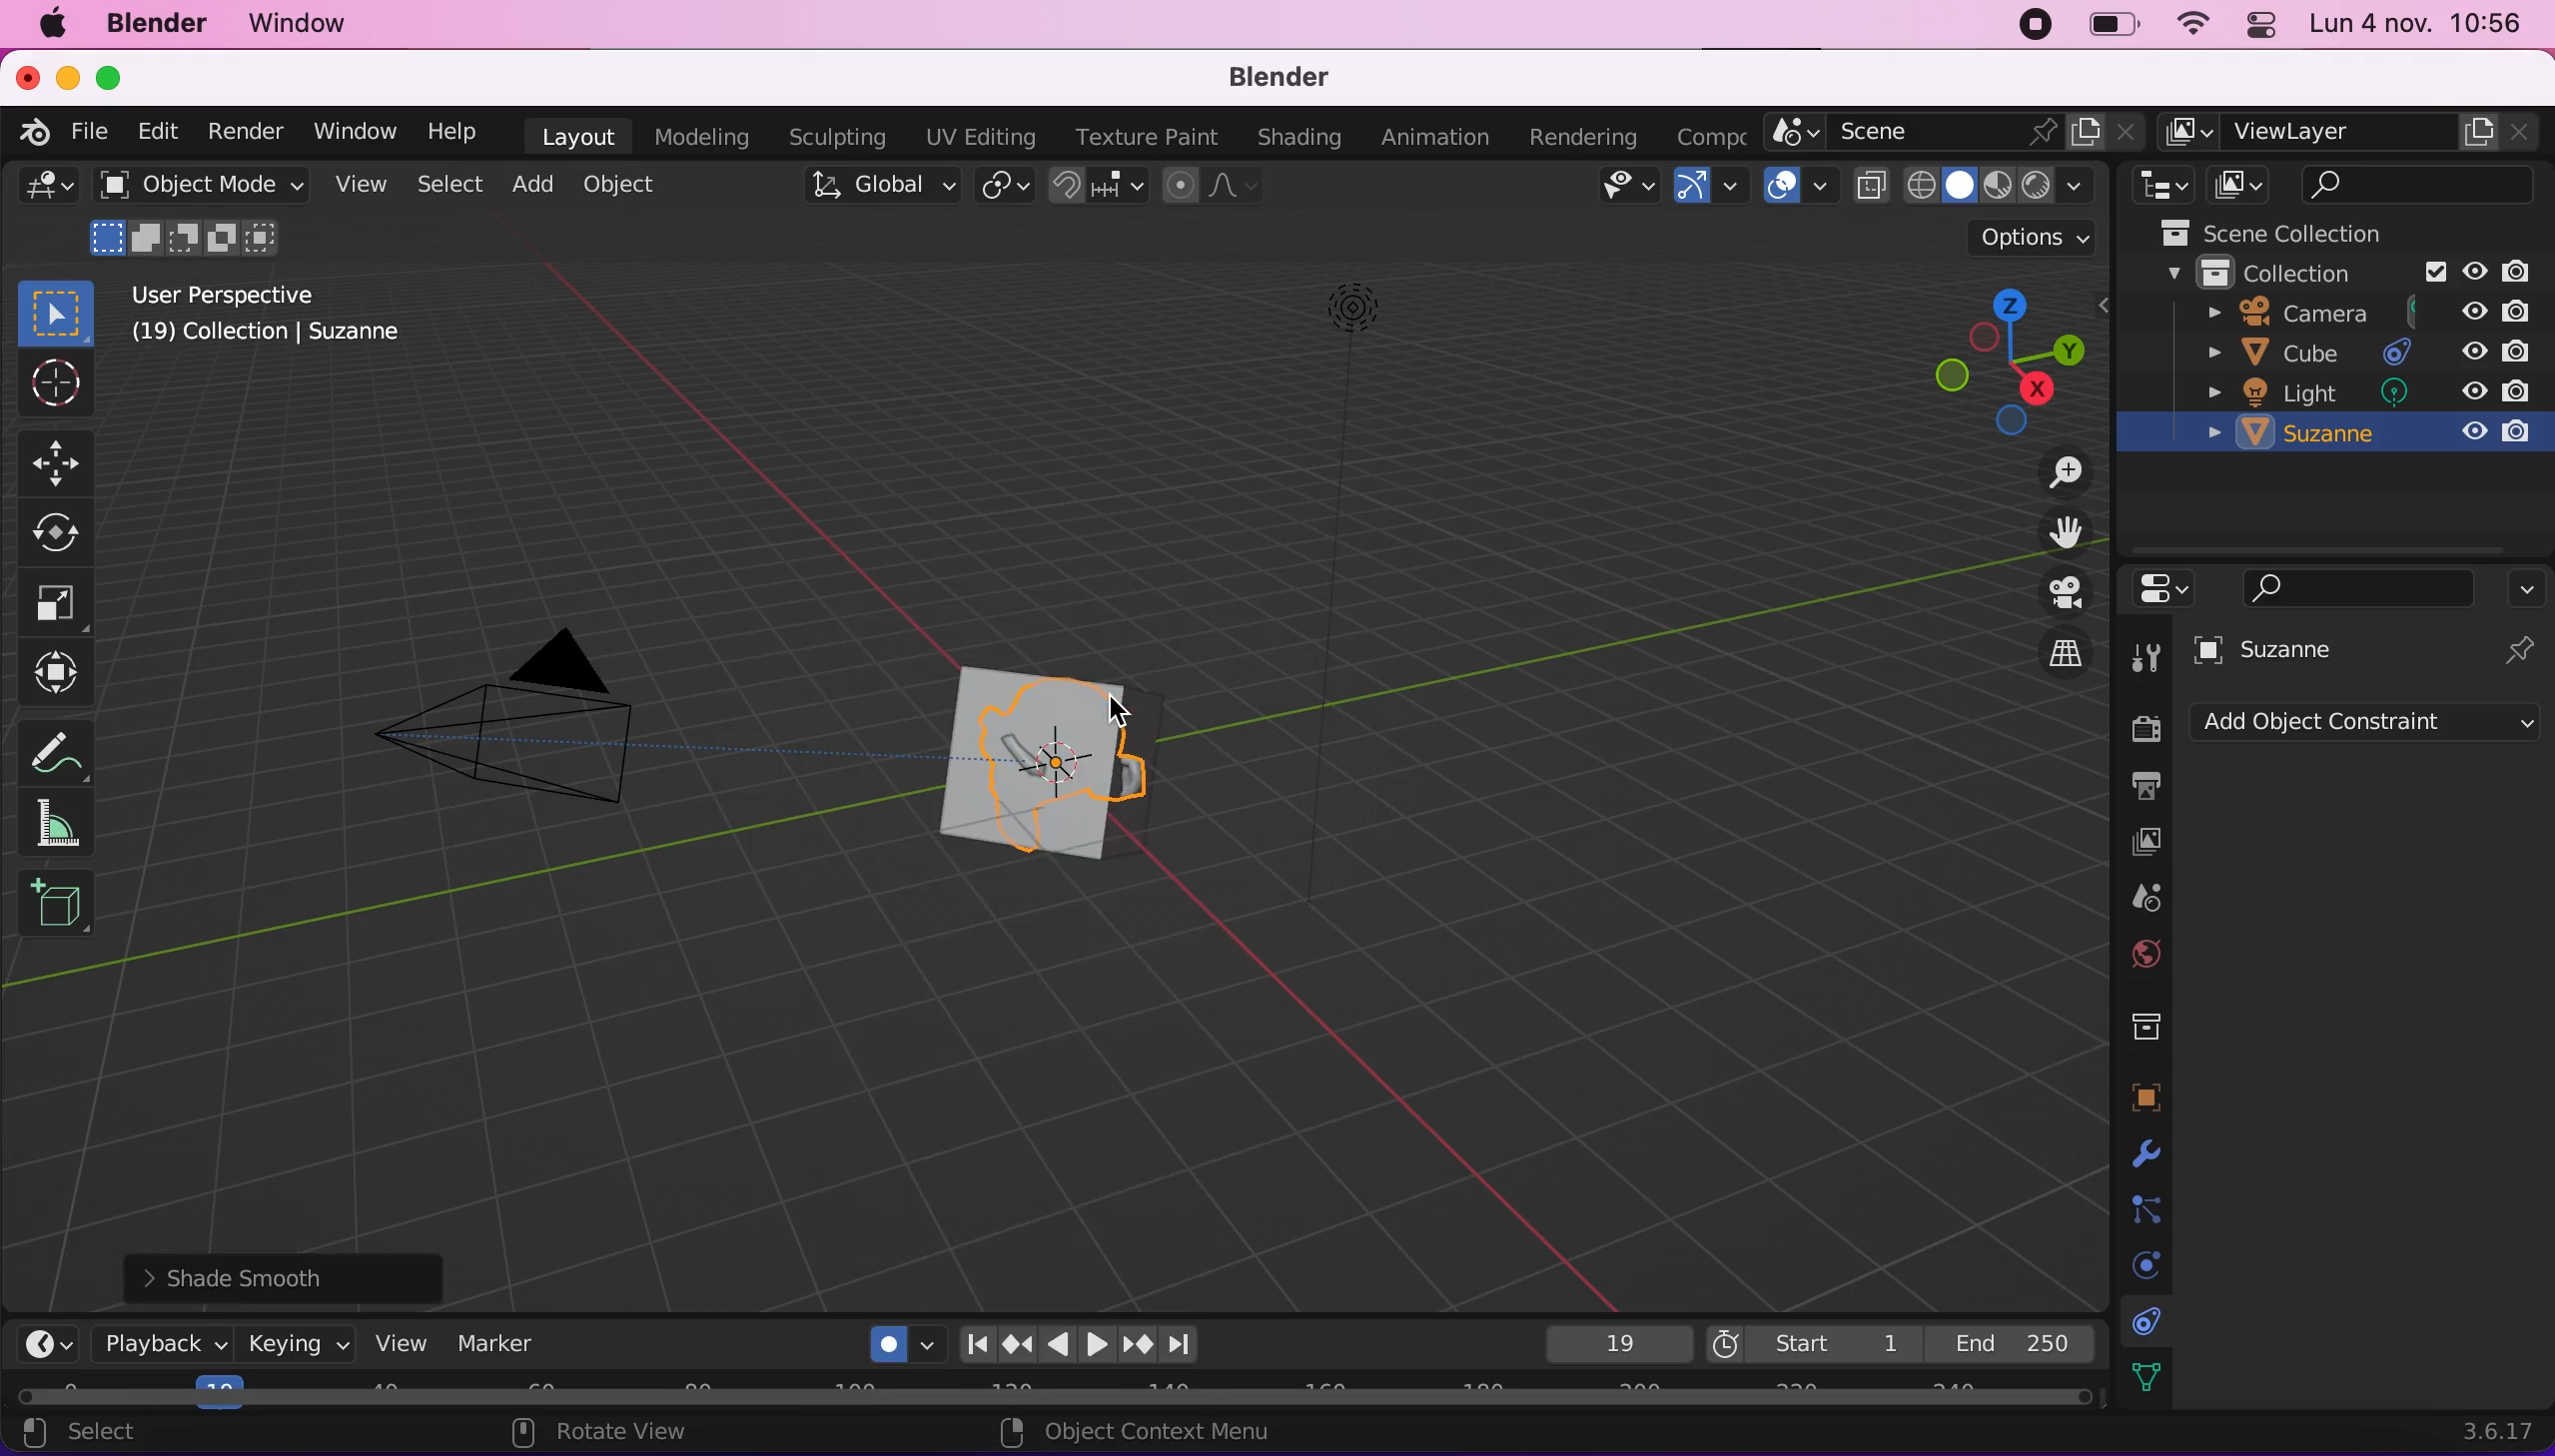  What do you see at coordinates (2063, 653) in the screenshot?
I see `switch the current view` at bounding box center [2063, 653].